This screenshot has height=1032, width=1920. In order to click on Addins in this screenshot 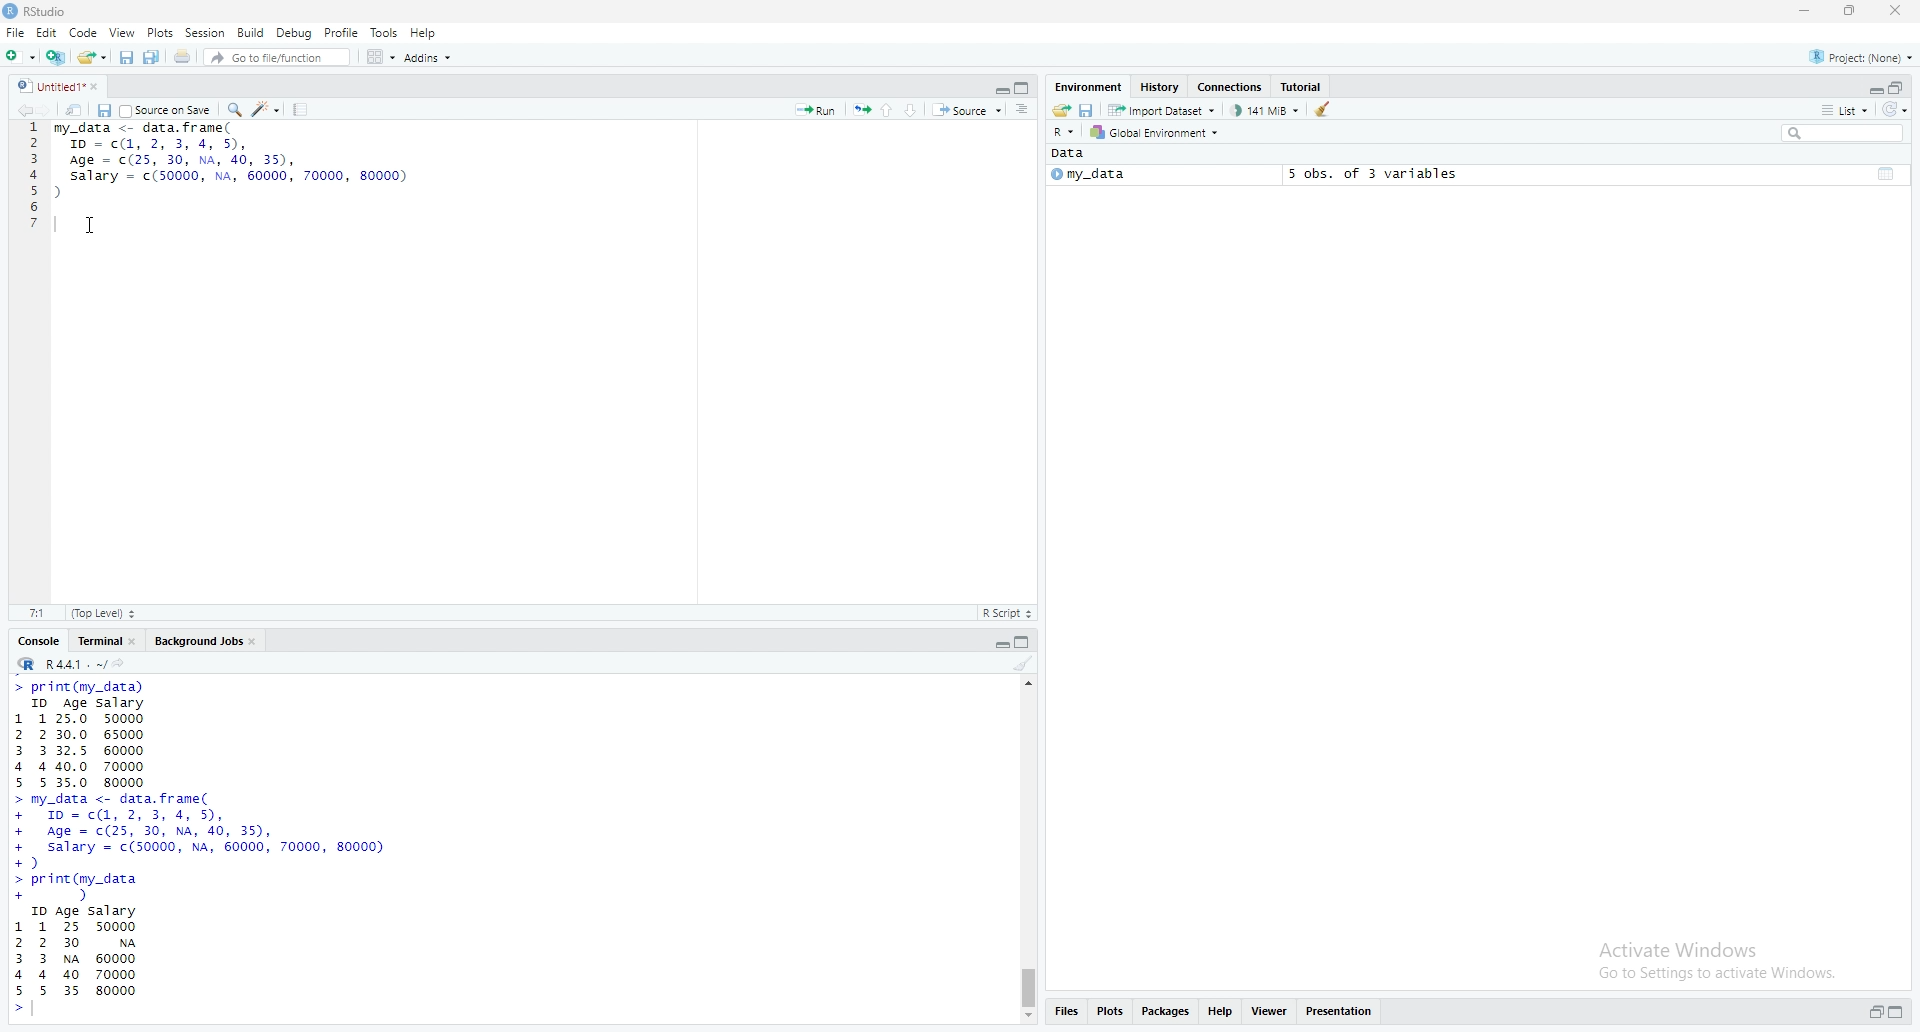, I will do `click(430, 59)`.